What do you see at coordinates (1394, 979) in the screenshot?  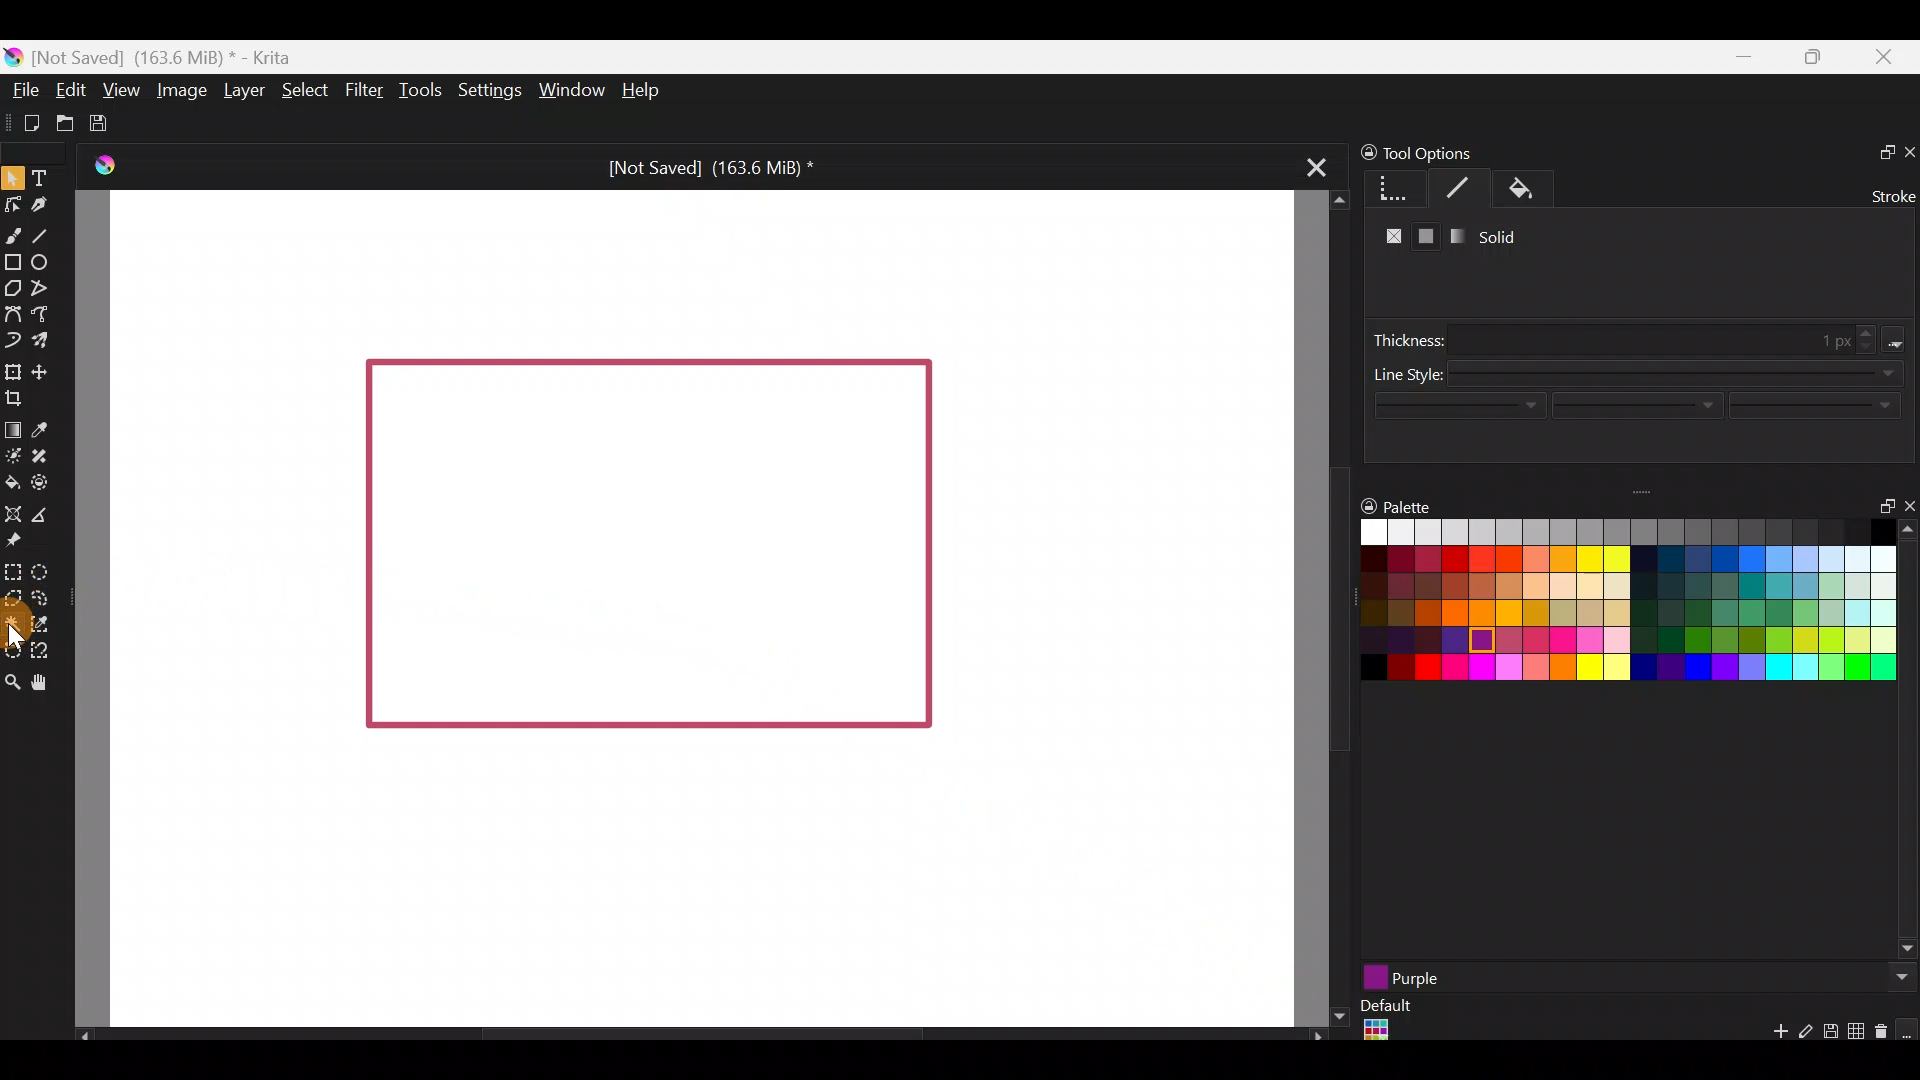 I see `Purple color` at bounding box center [1394, 979].